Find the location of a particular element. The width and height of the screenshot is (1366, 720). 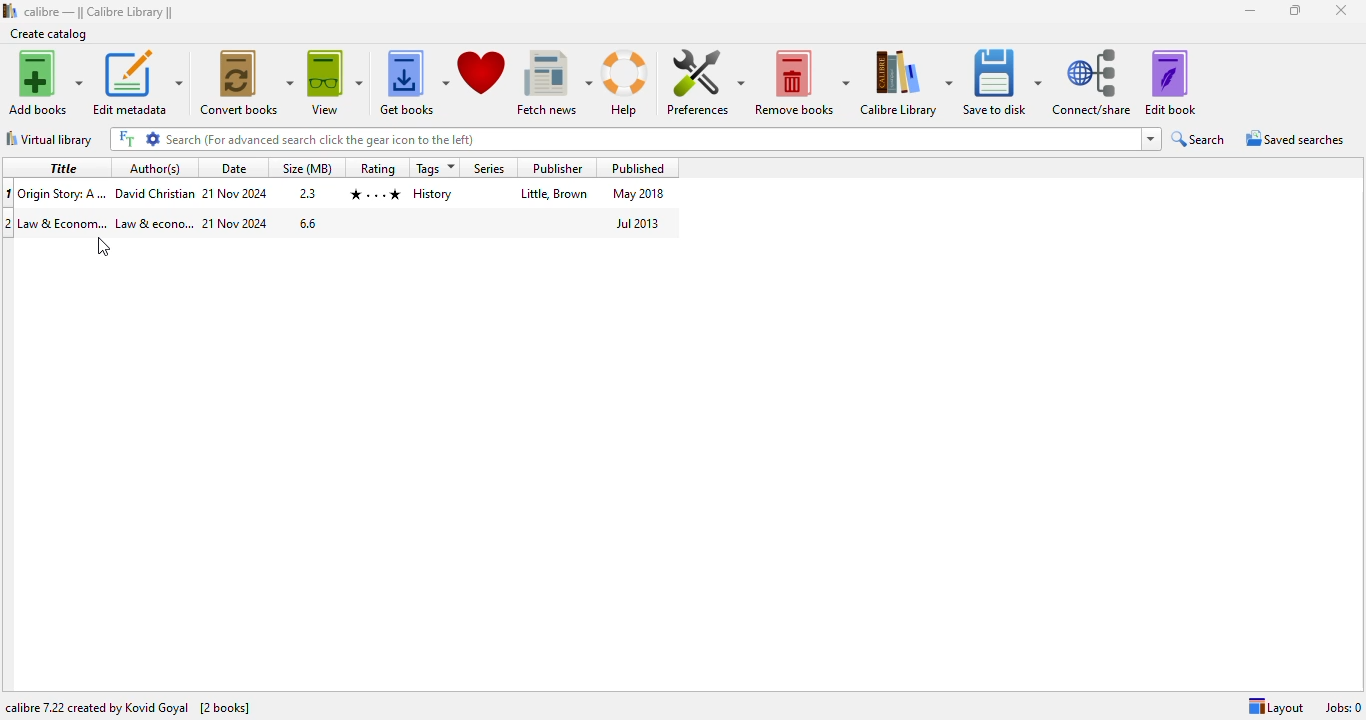

calibre 7.22 created by Kovid Goyal is located at coordinates (96, 708).